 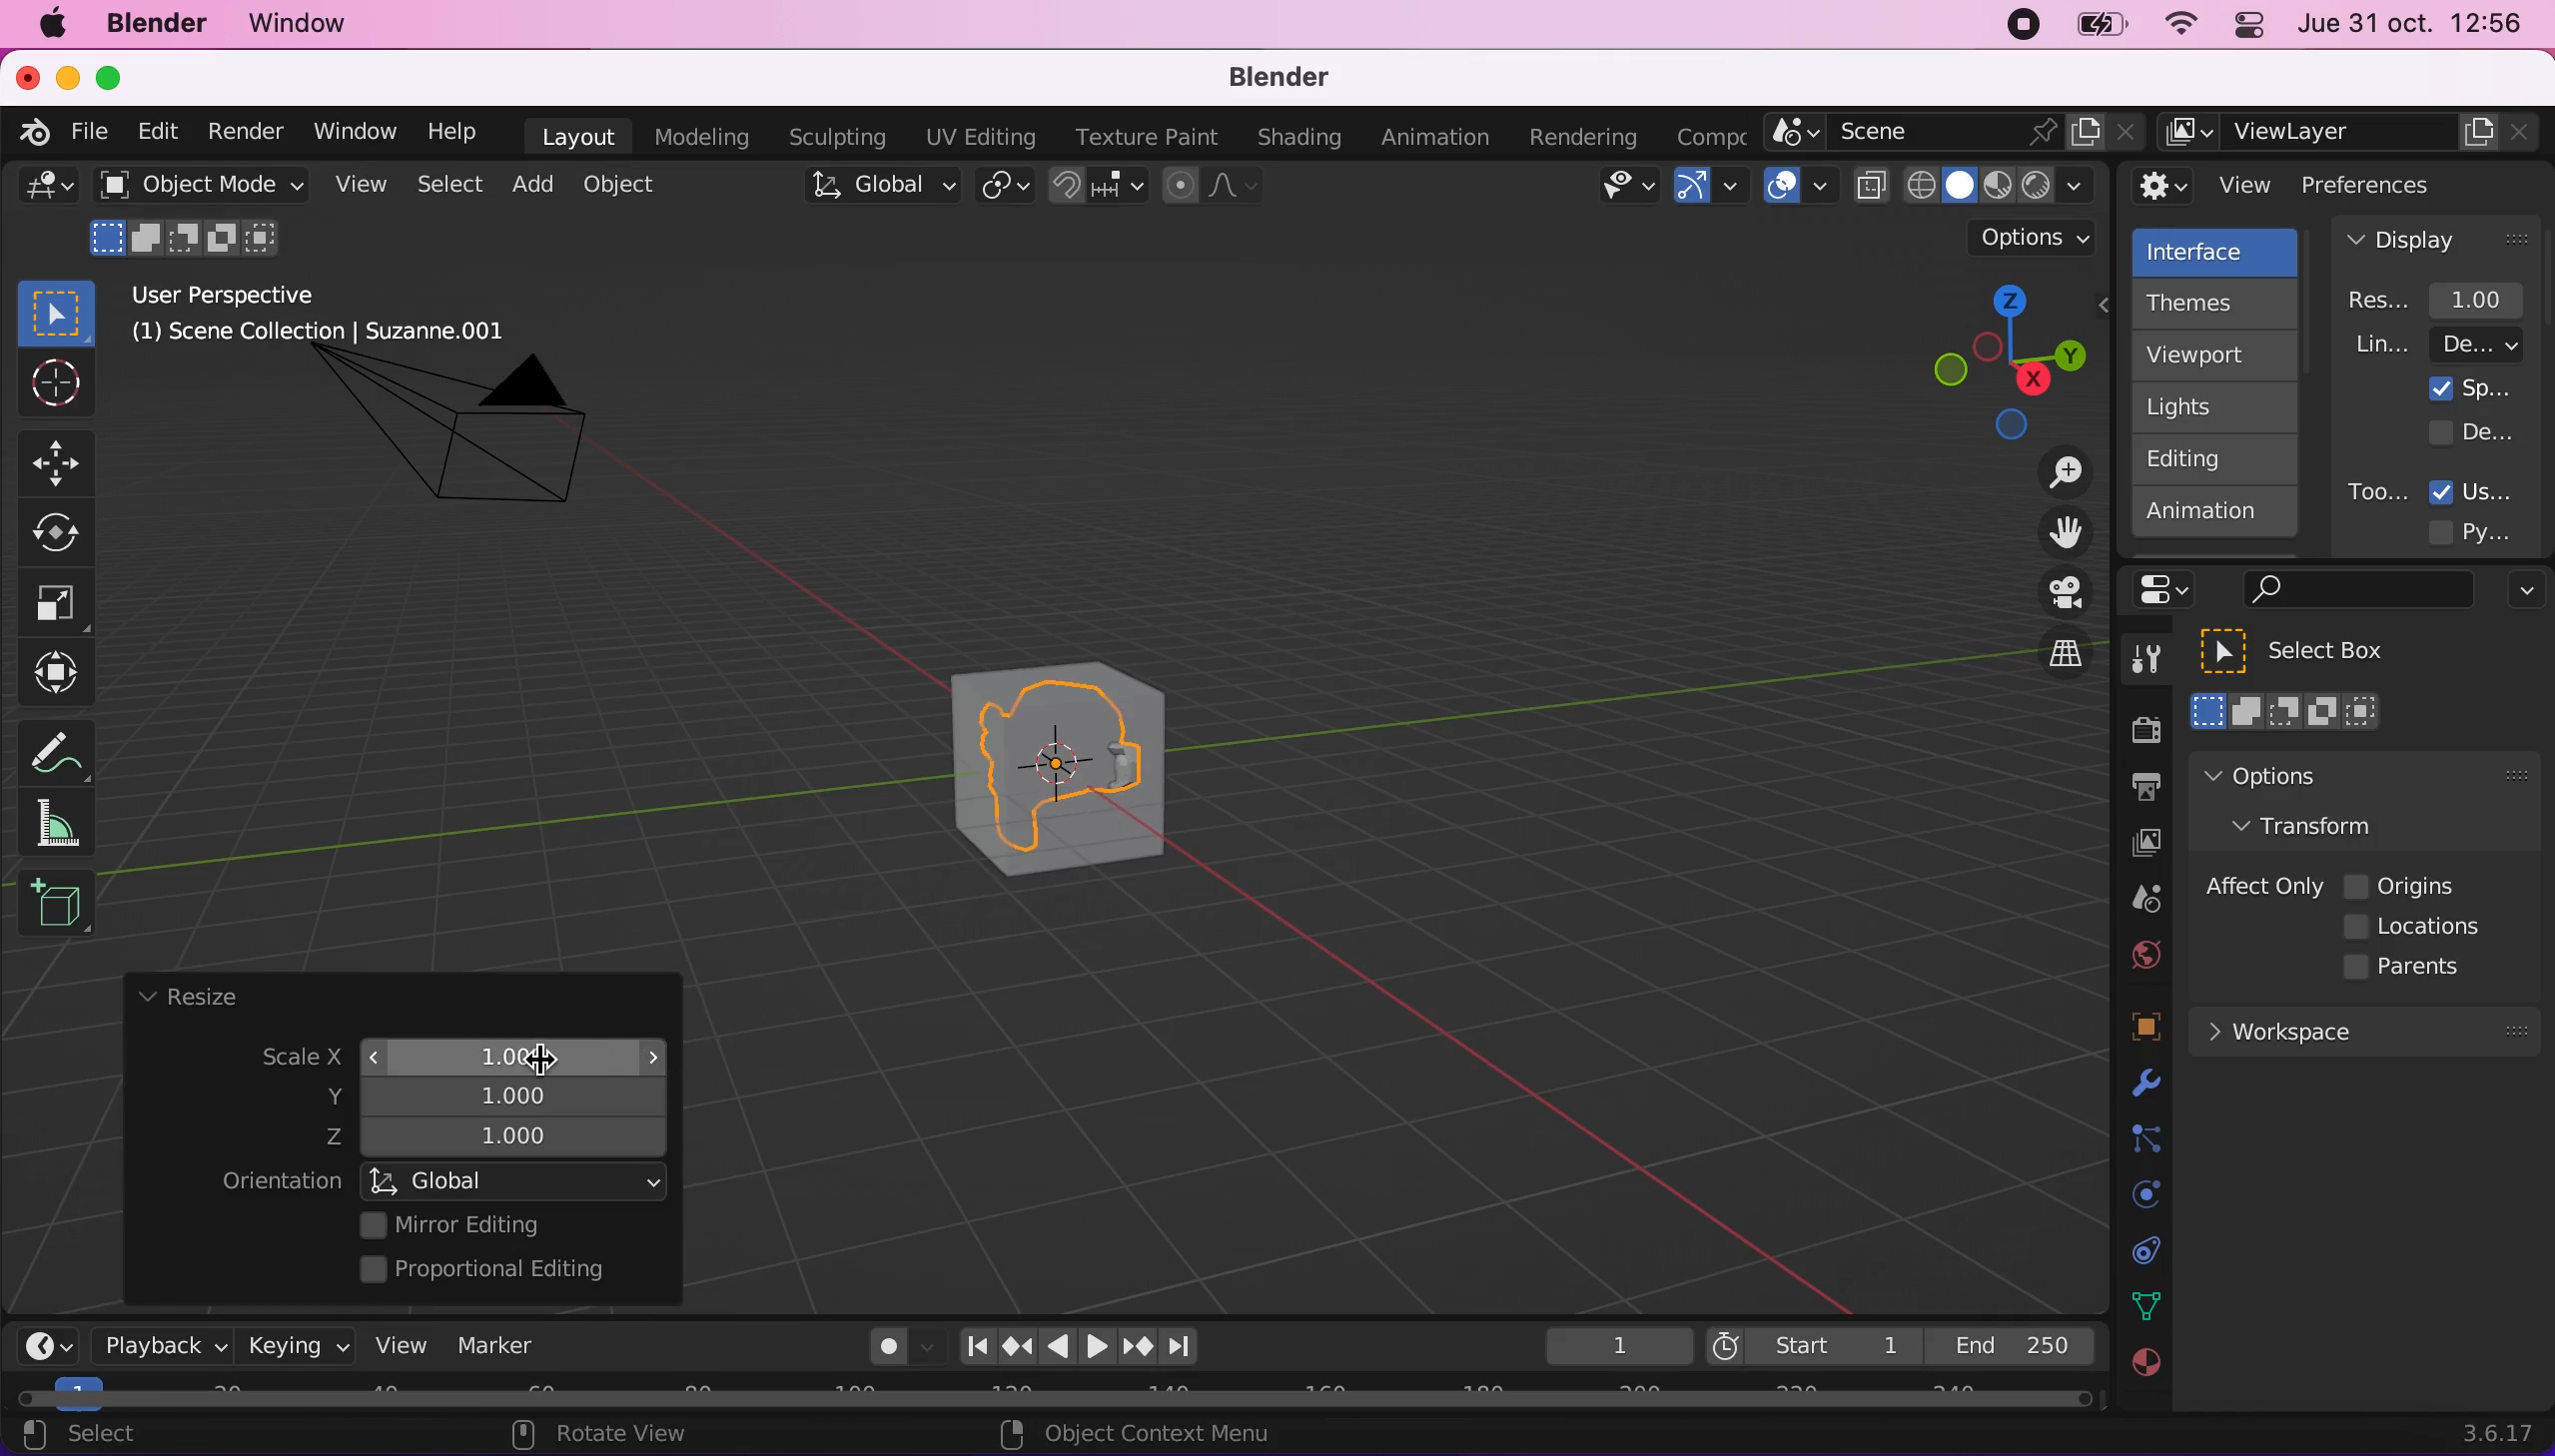 What do you see at coordinates (2140, 952) in the screenshot?
I see `world` at bounding box center [2140, 952].